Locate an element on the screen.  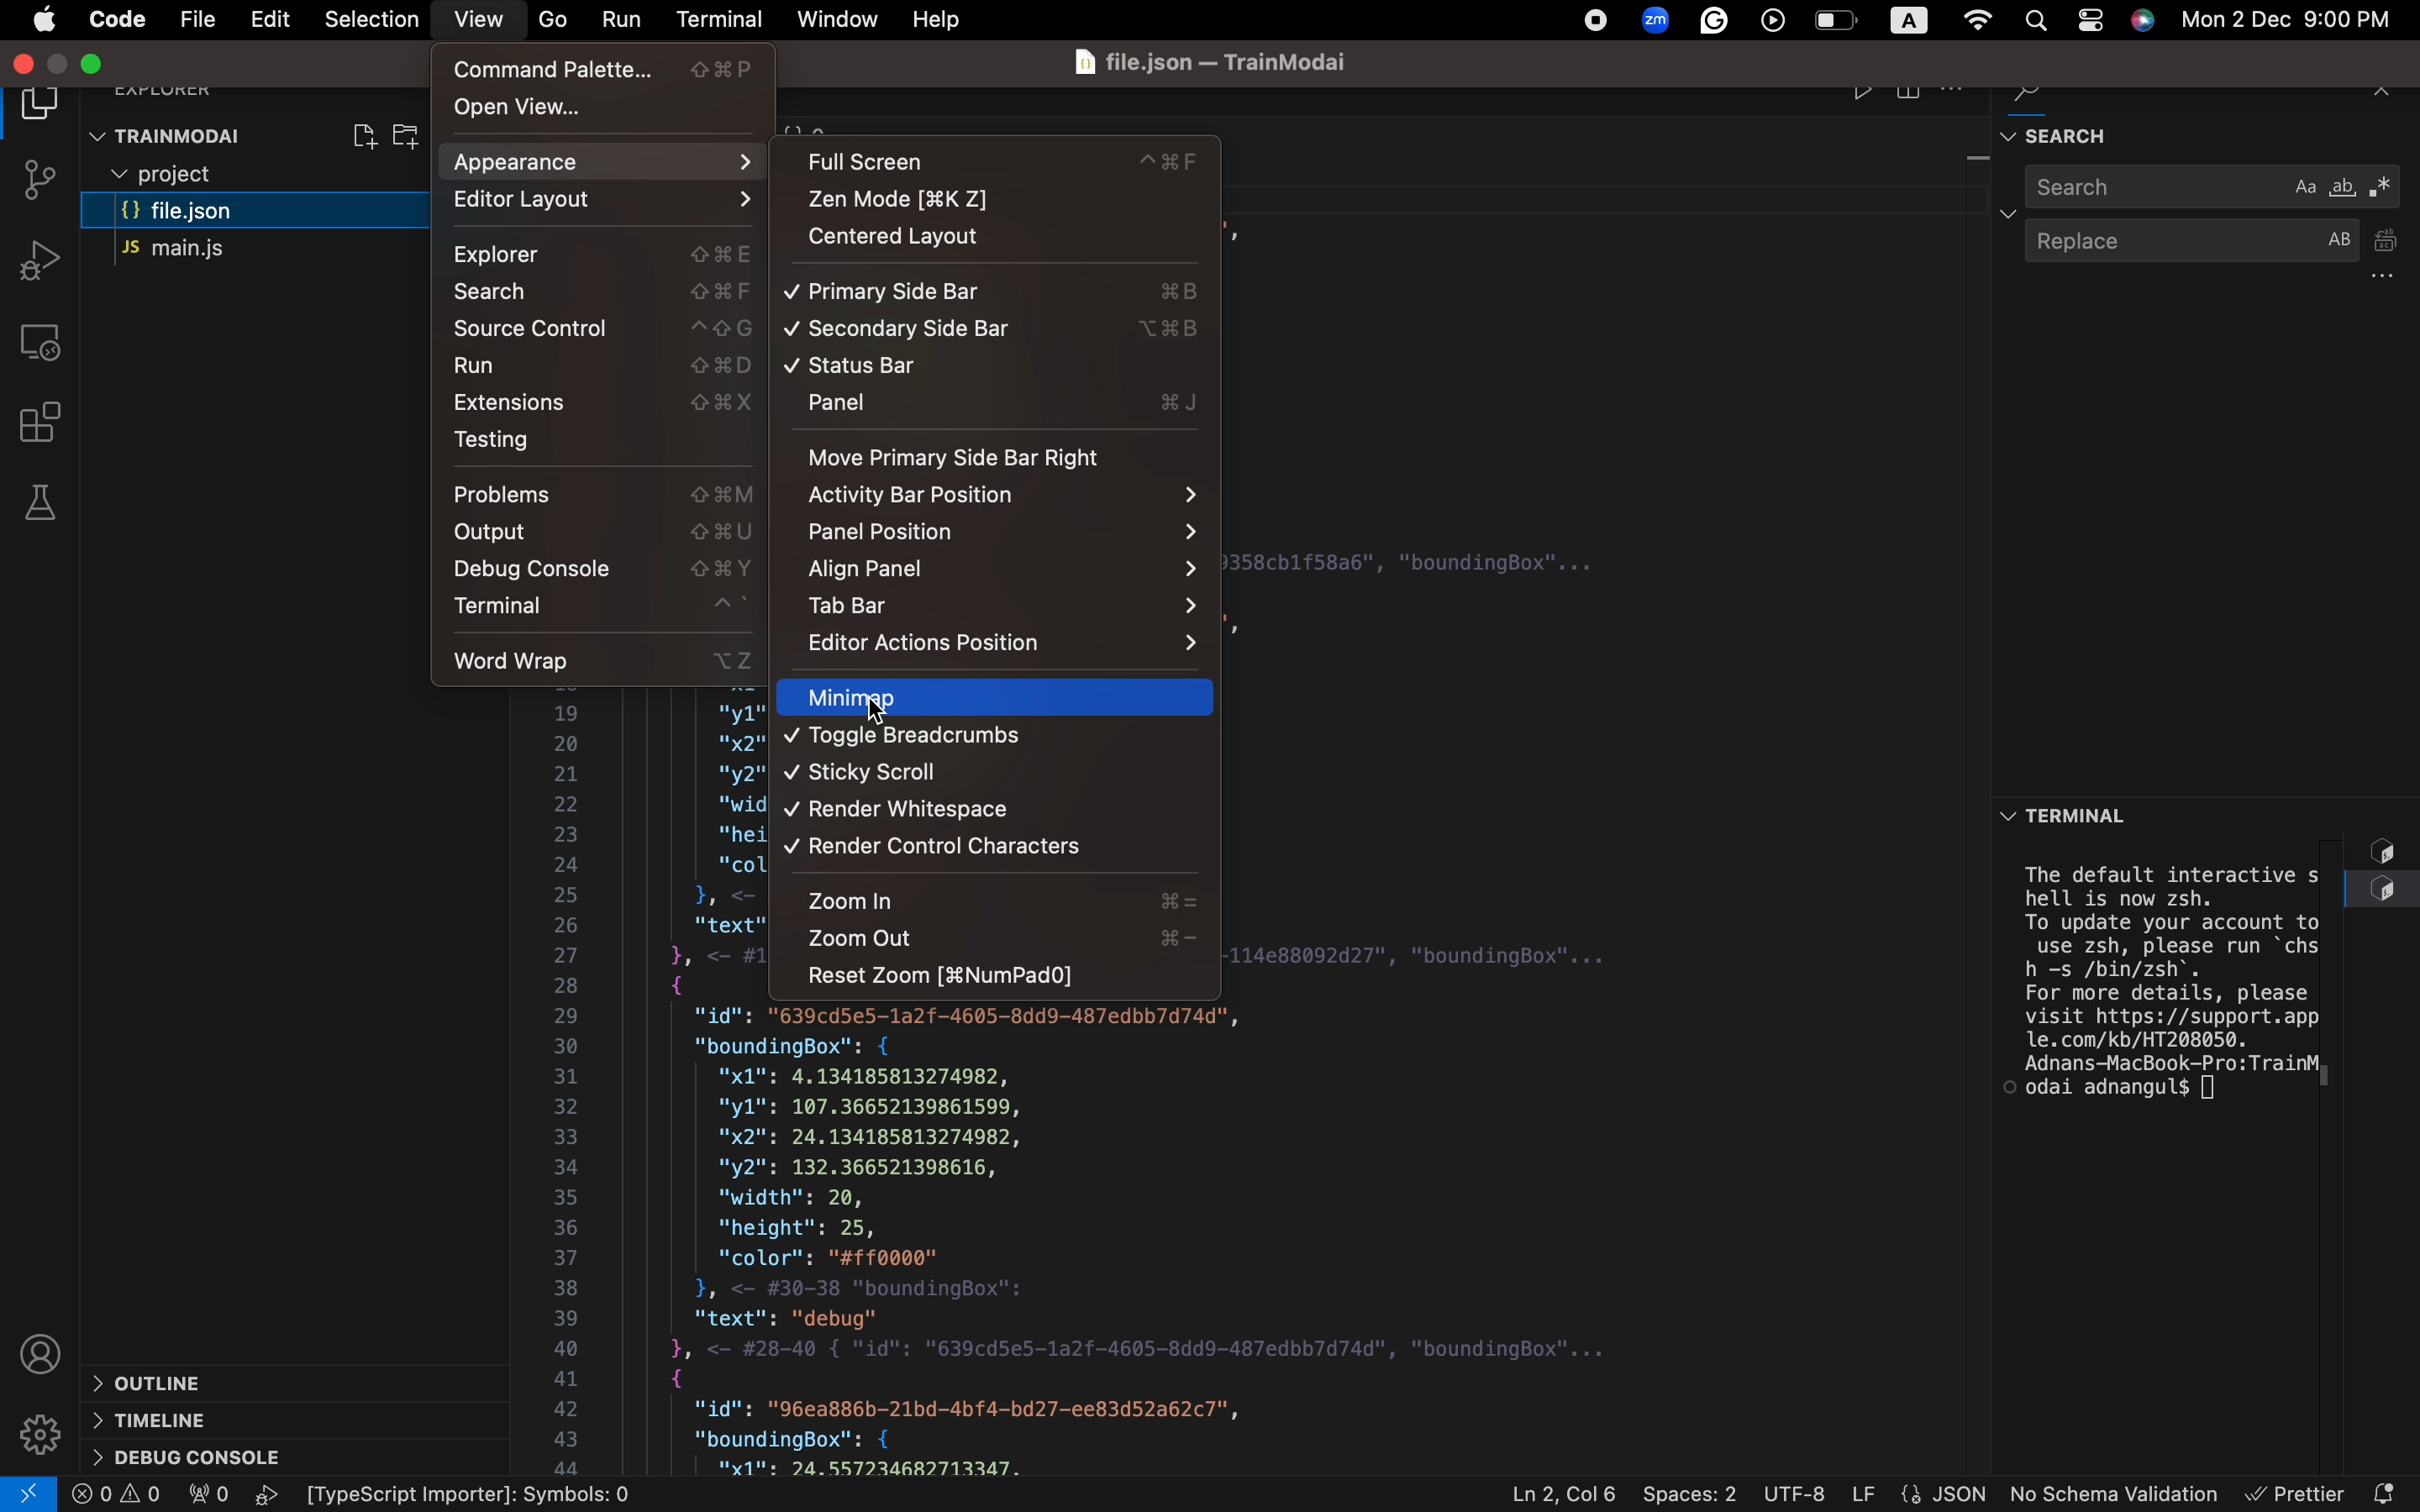
terminal is located at coordinates (712, 15).